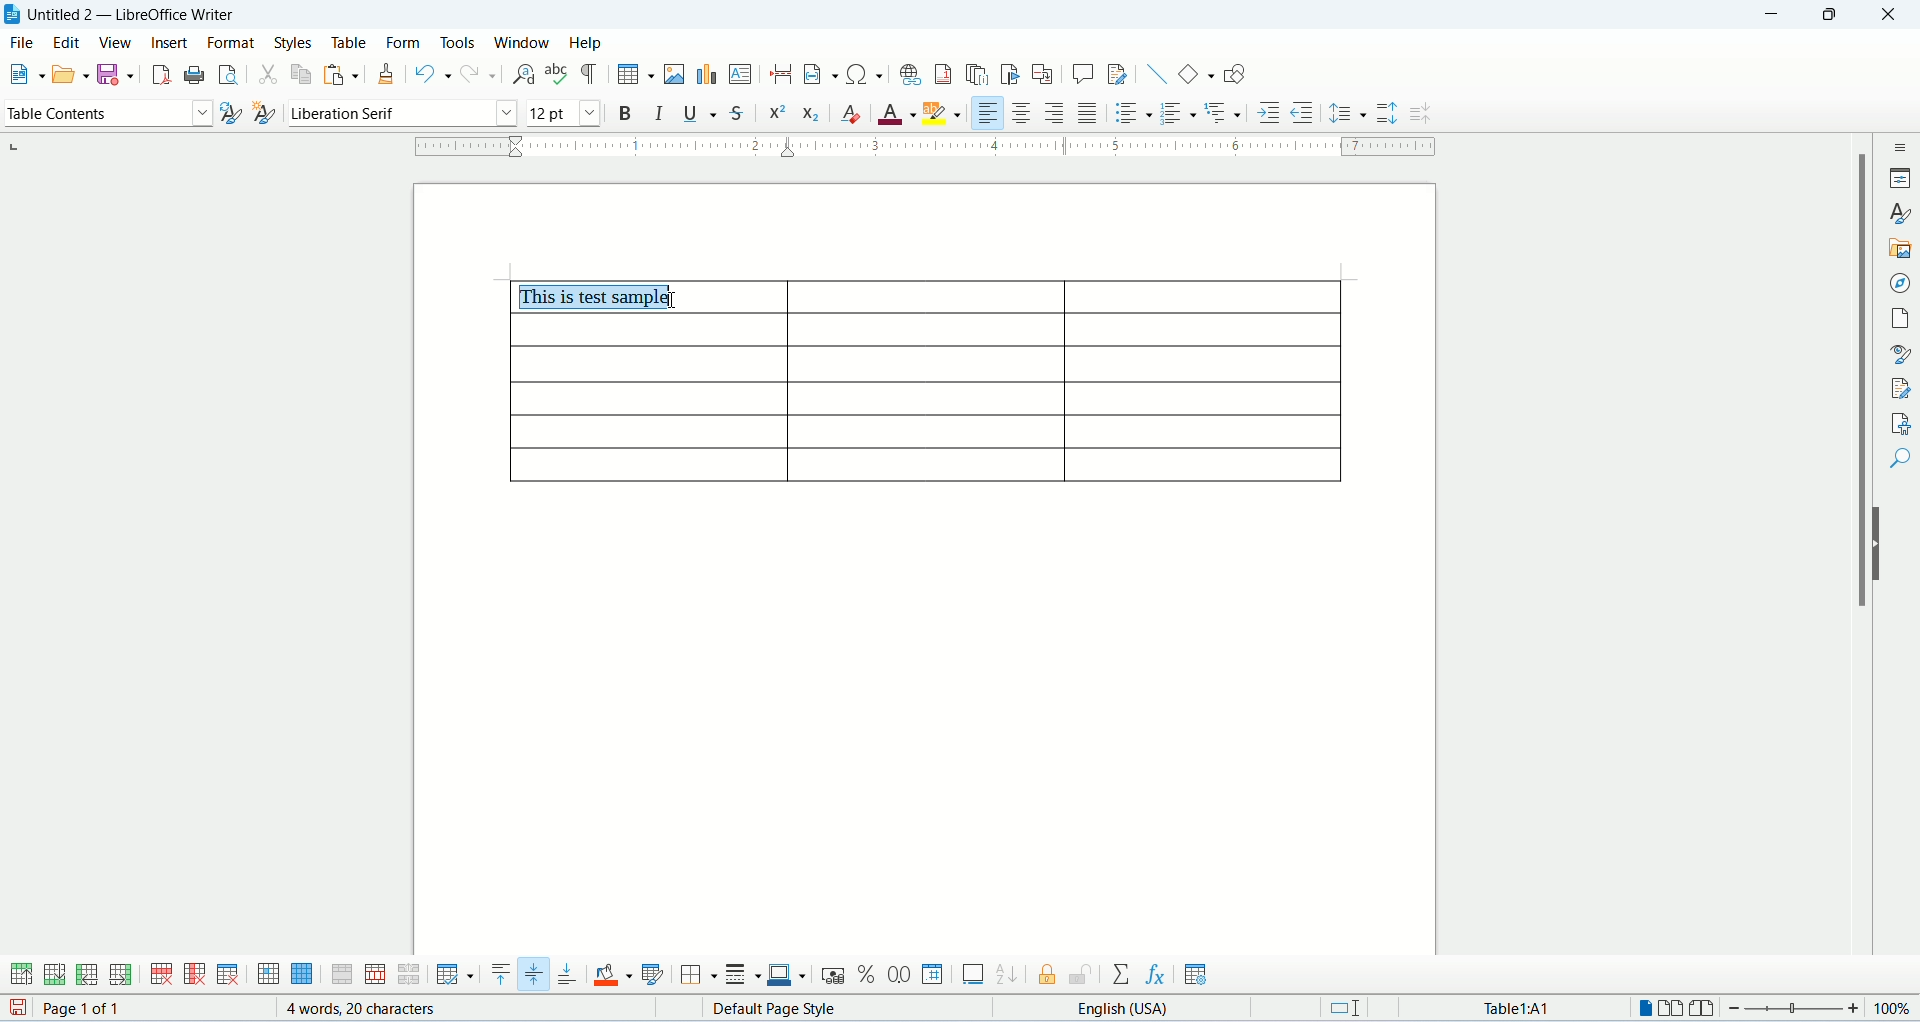 The width and height of the screenshot is (1920, 1022). What do you see at coordinates (1131, 1009) in the screenshot?
I see `text language` at bounding box center [1131, 1009].